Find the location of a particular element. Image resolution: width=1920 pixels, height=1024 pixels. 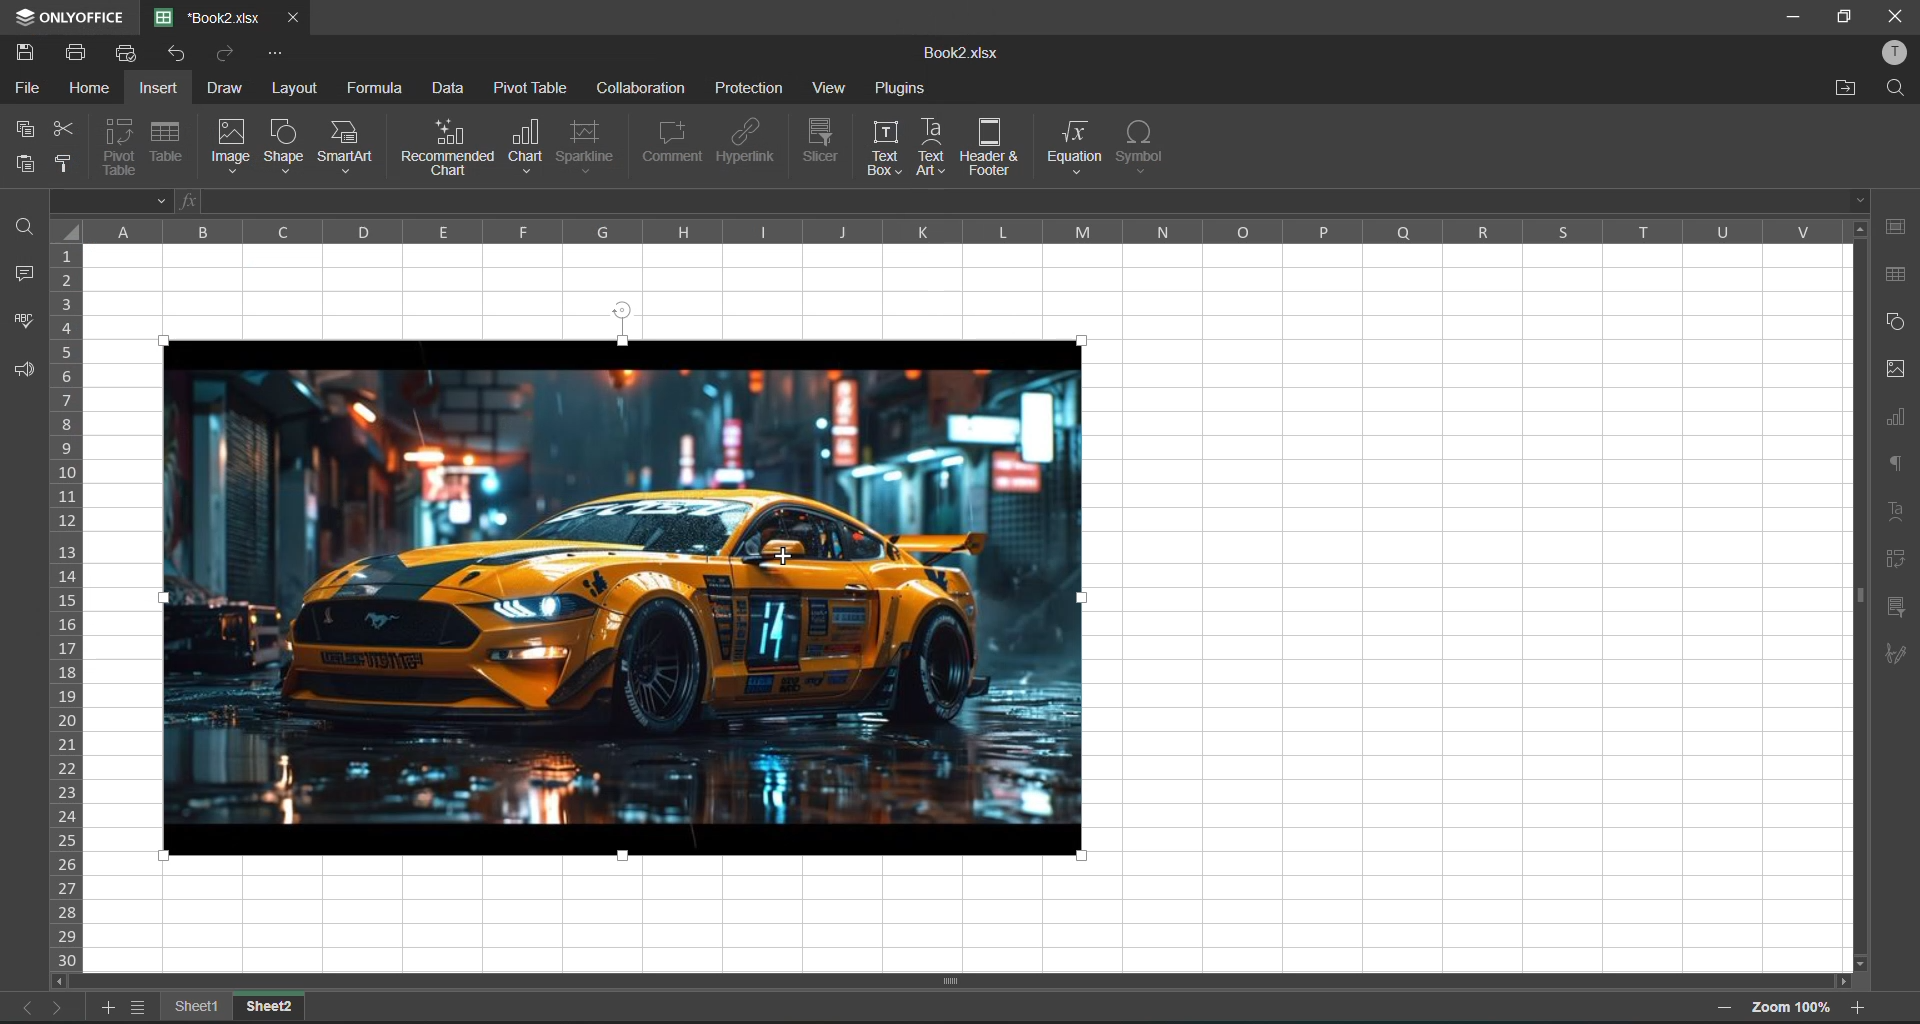

paragraph is located at coordinates (1900, 470).